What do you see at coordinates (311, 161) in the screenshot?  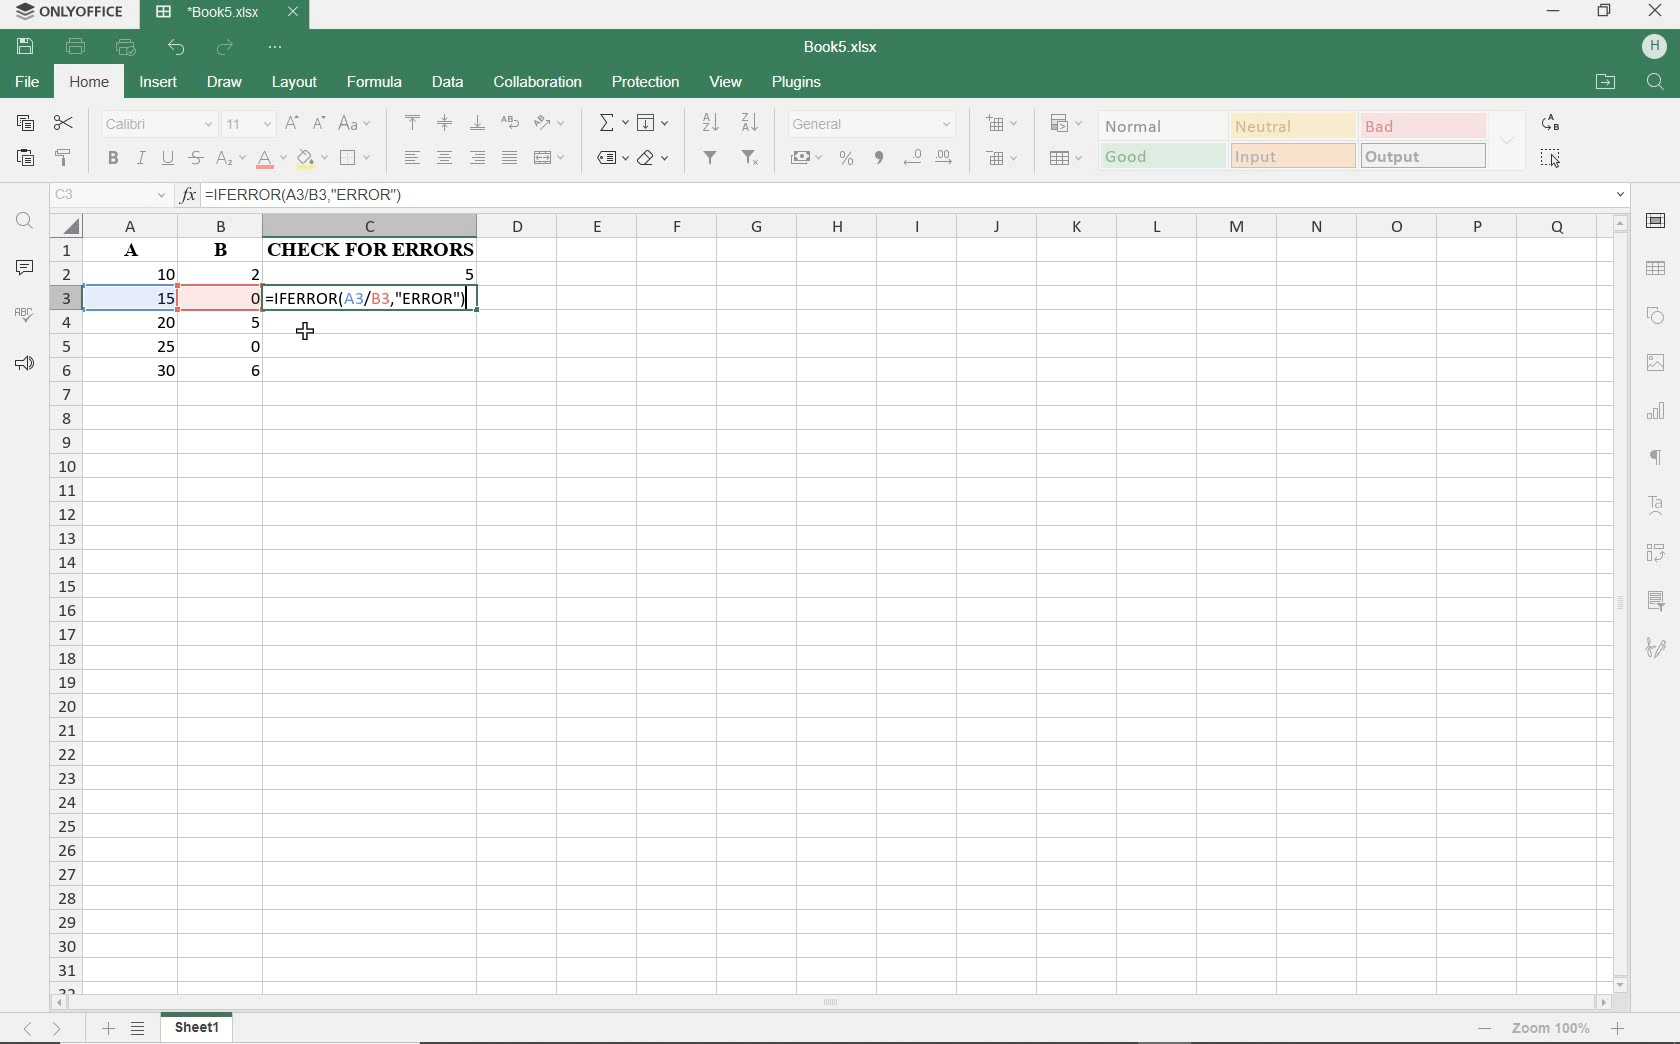 I see `FILL COLOR` at bounding box center [311, 161].